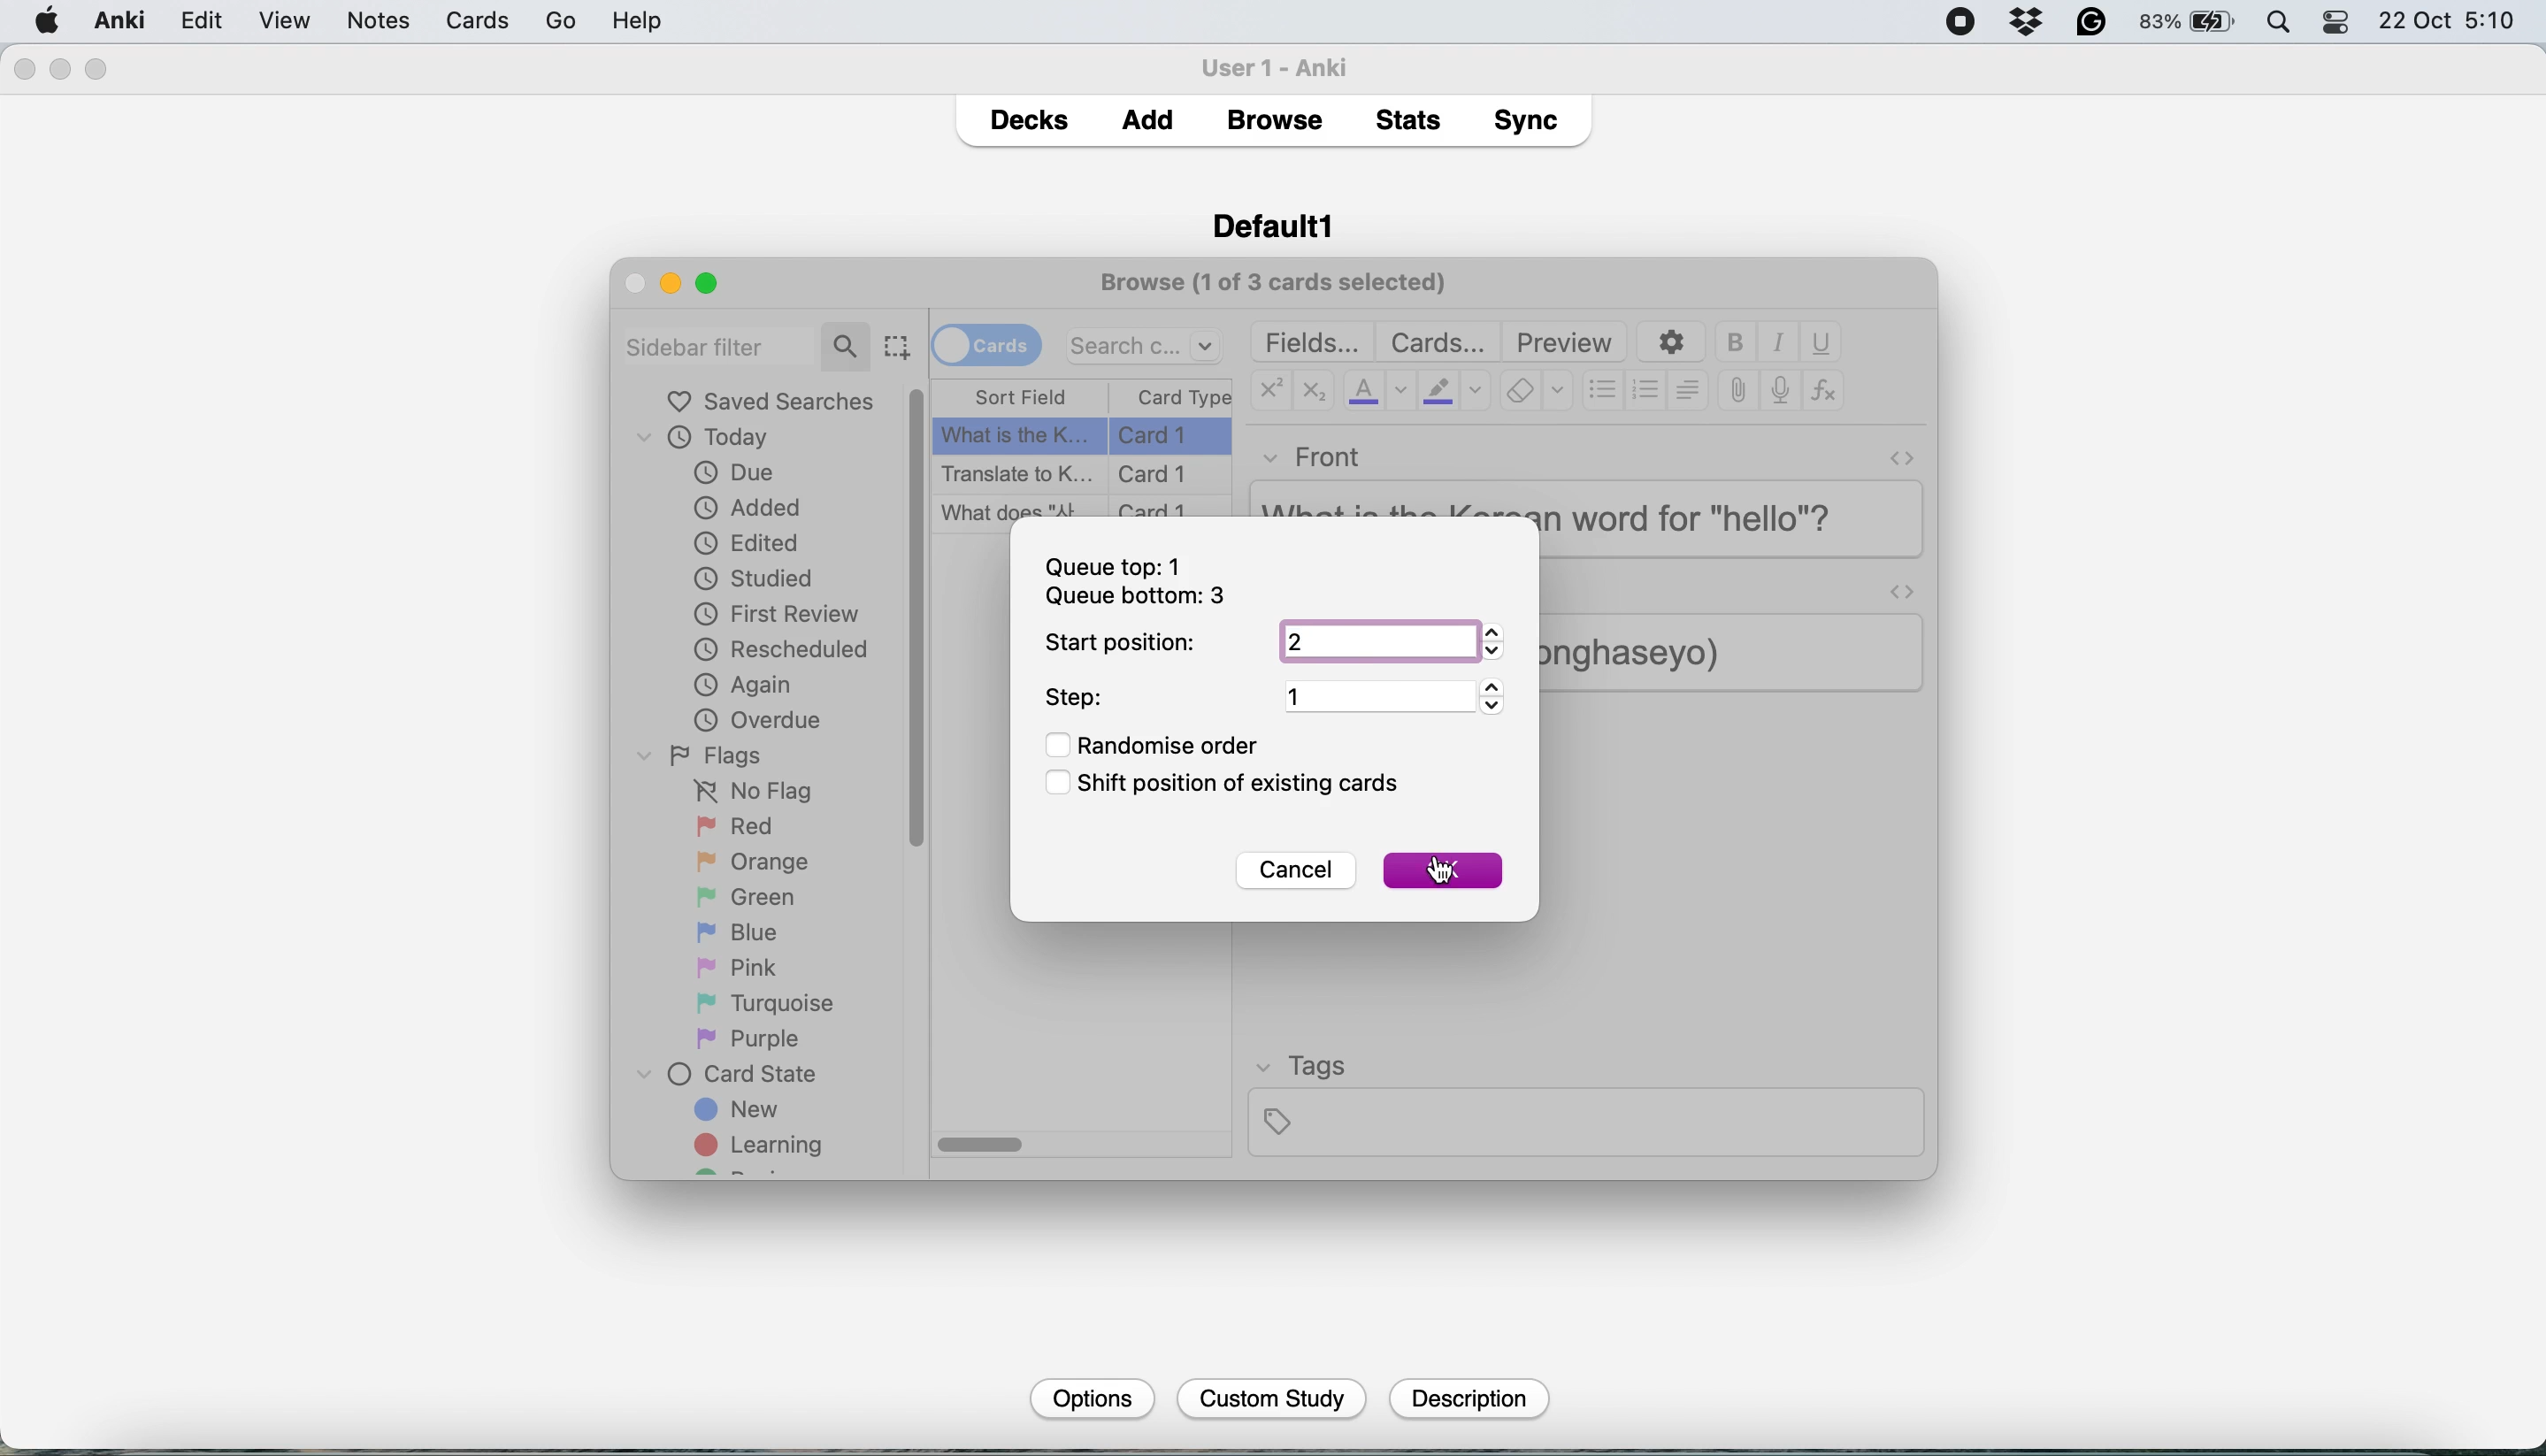 This screenshot has width=2546, height=1456. I want to click on settings, so click(1668, 343).